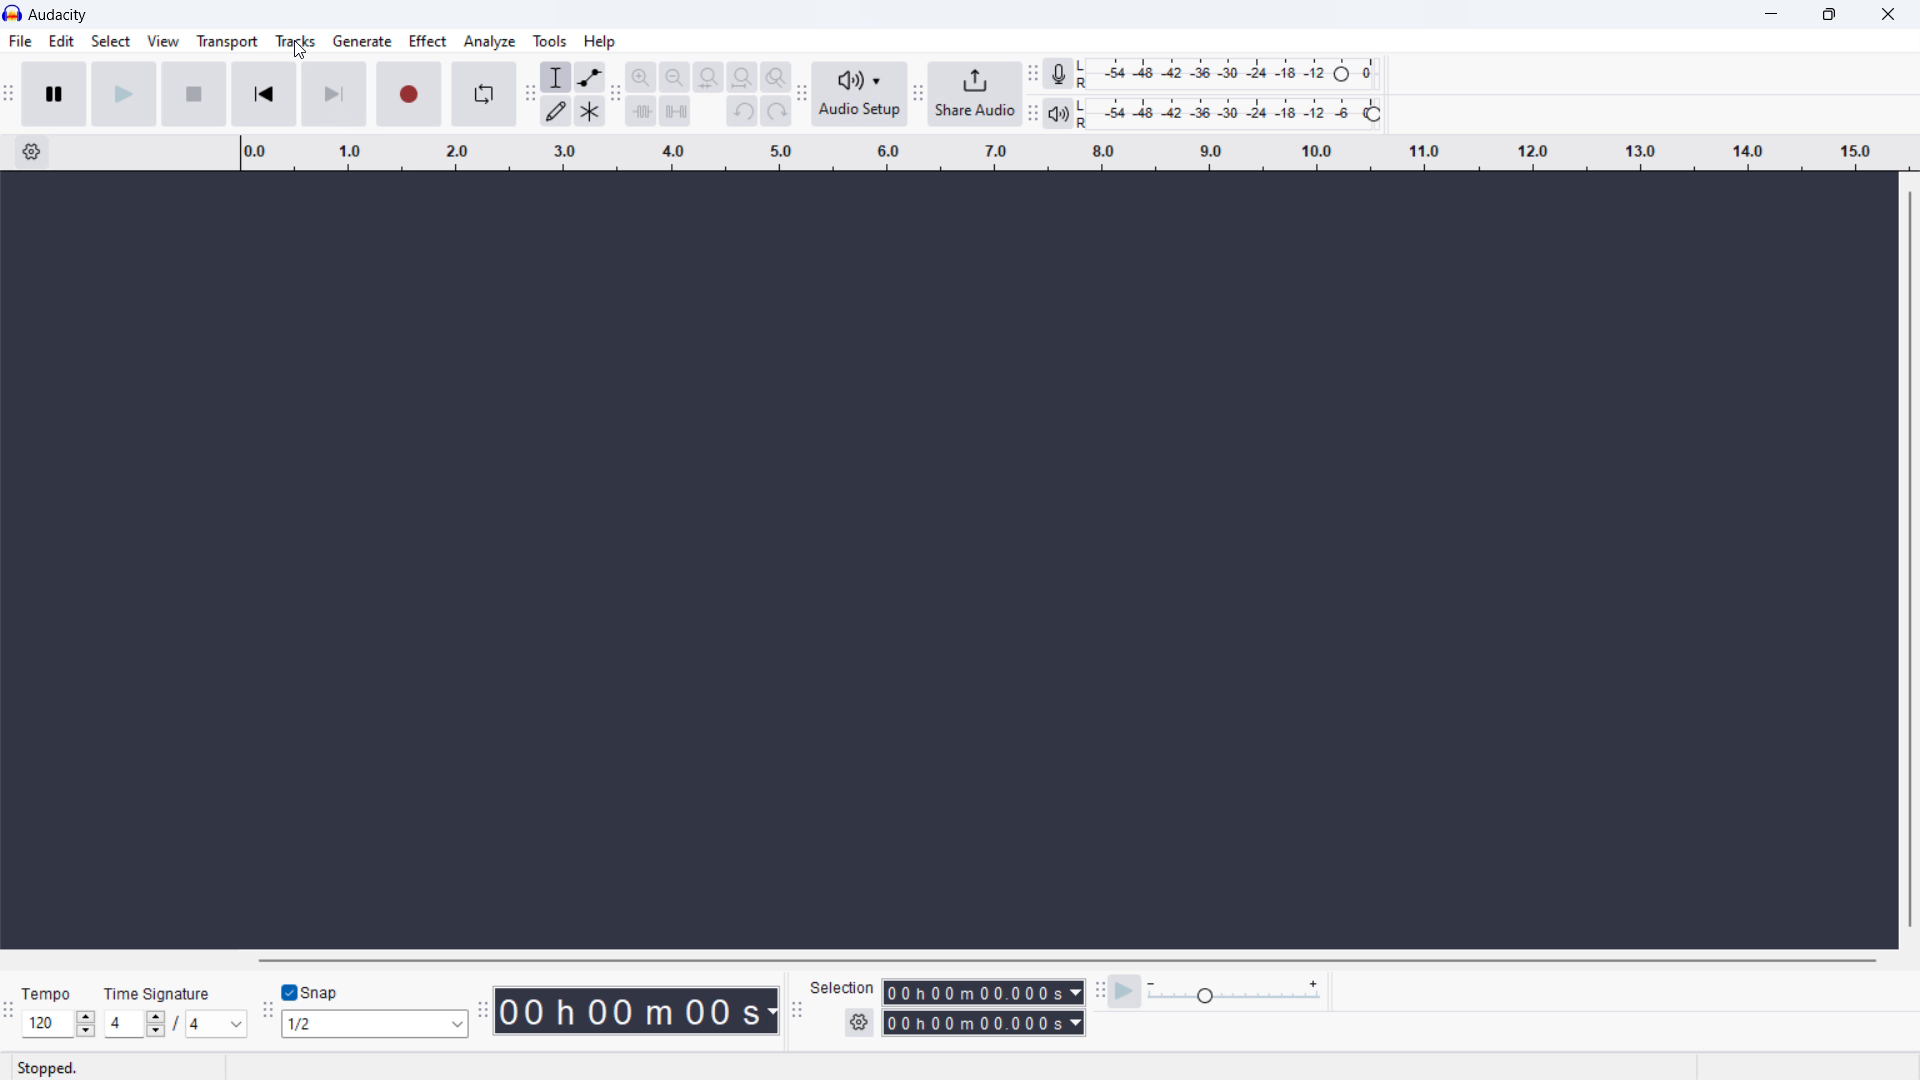 This screenshot has width=1920, height=1080. Describe the element at coordinates (709, 77) in the screenshot. I see `fit selection to width` at that location.